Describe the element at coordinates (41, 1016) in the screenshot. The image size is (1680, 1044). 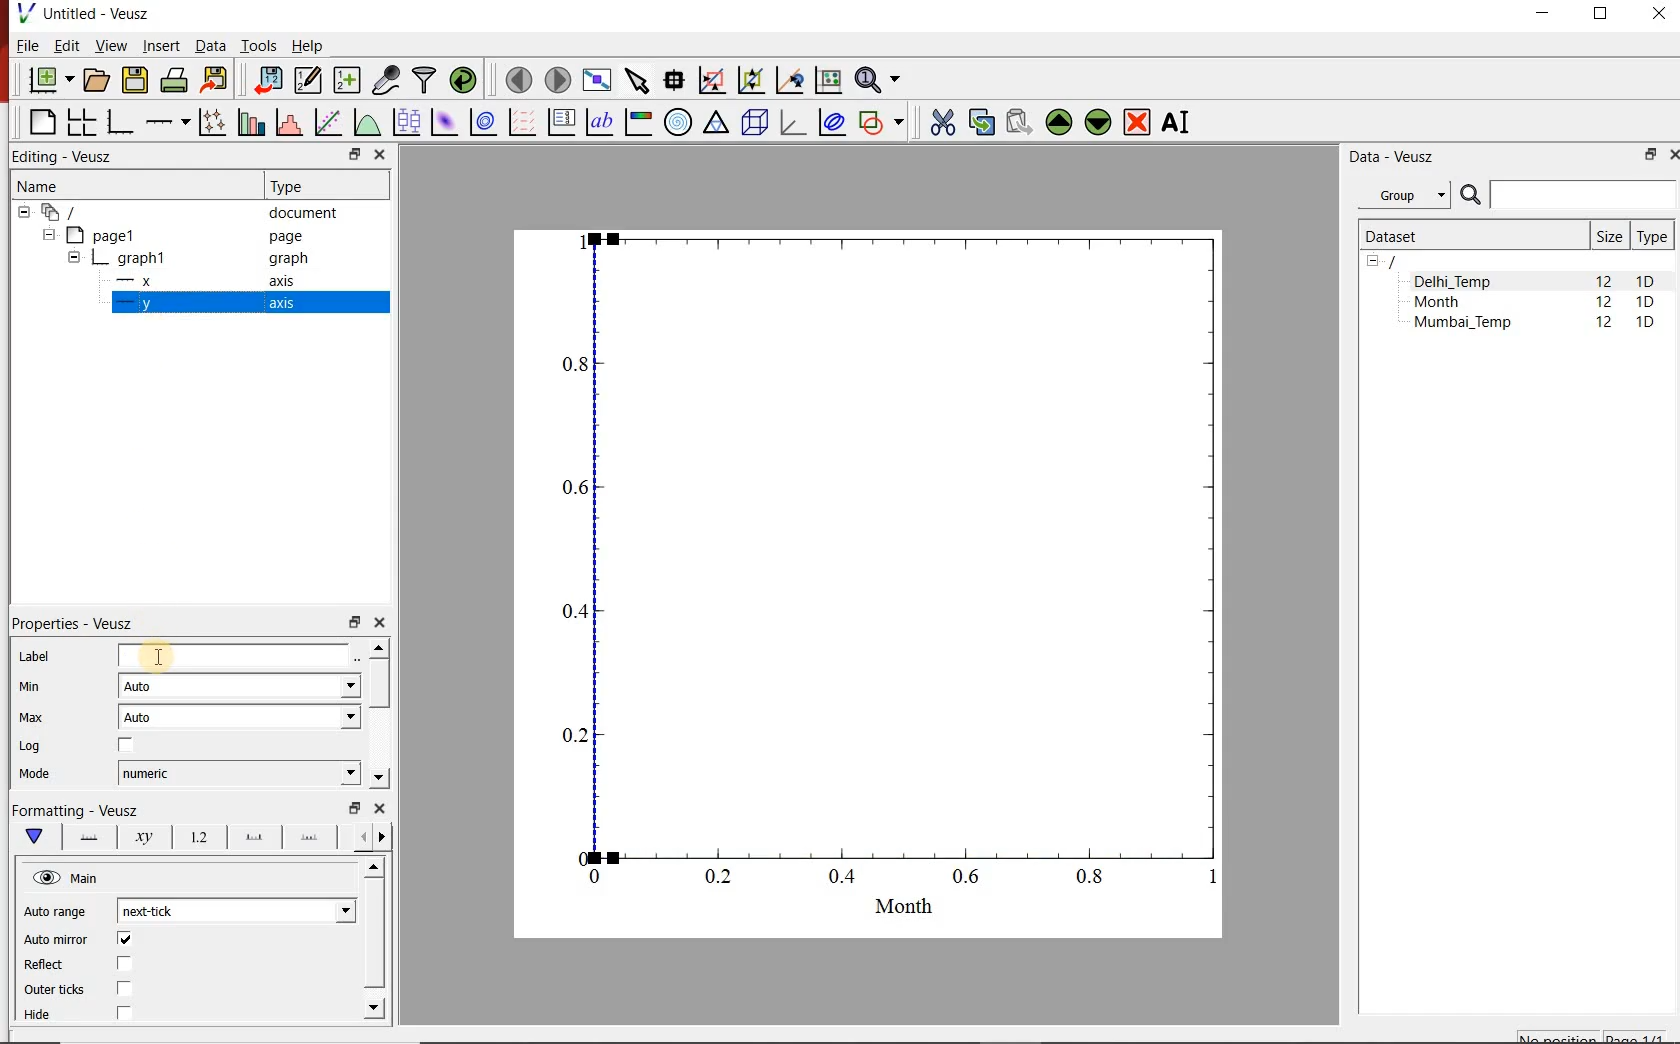
I see `Hide` at that location.